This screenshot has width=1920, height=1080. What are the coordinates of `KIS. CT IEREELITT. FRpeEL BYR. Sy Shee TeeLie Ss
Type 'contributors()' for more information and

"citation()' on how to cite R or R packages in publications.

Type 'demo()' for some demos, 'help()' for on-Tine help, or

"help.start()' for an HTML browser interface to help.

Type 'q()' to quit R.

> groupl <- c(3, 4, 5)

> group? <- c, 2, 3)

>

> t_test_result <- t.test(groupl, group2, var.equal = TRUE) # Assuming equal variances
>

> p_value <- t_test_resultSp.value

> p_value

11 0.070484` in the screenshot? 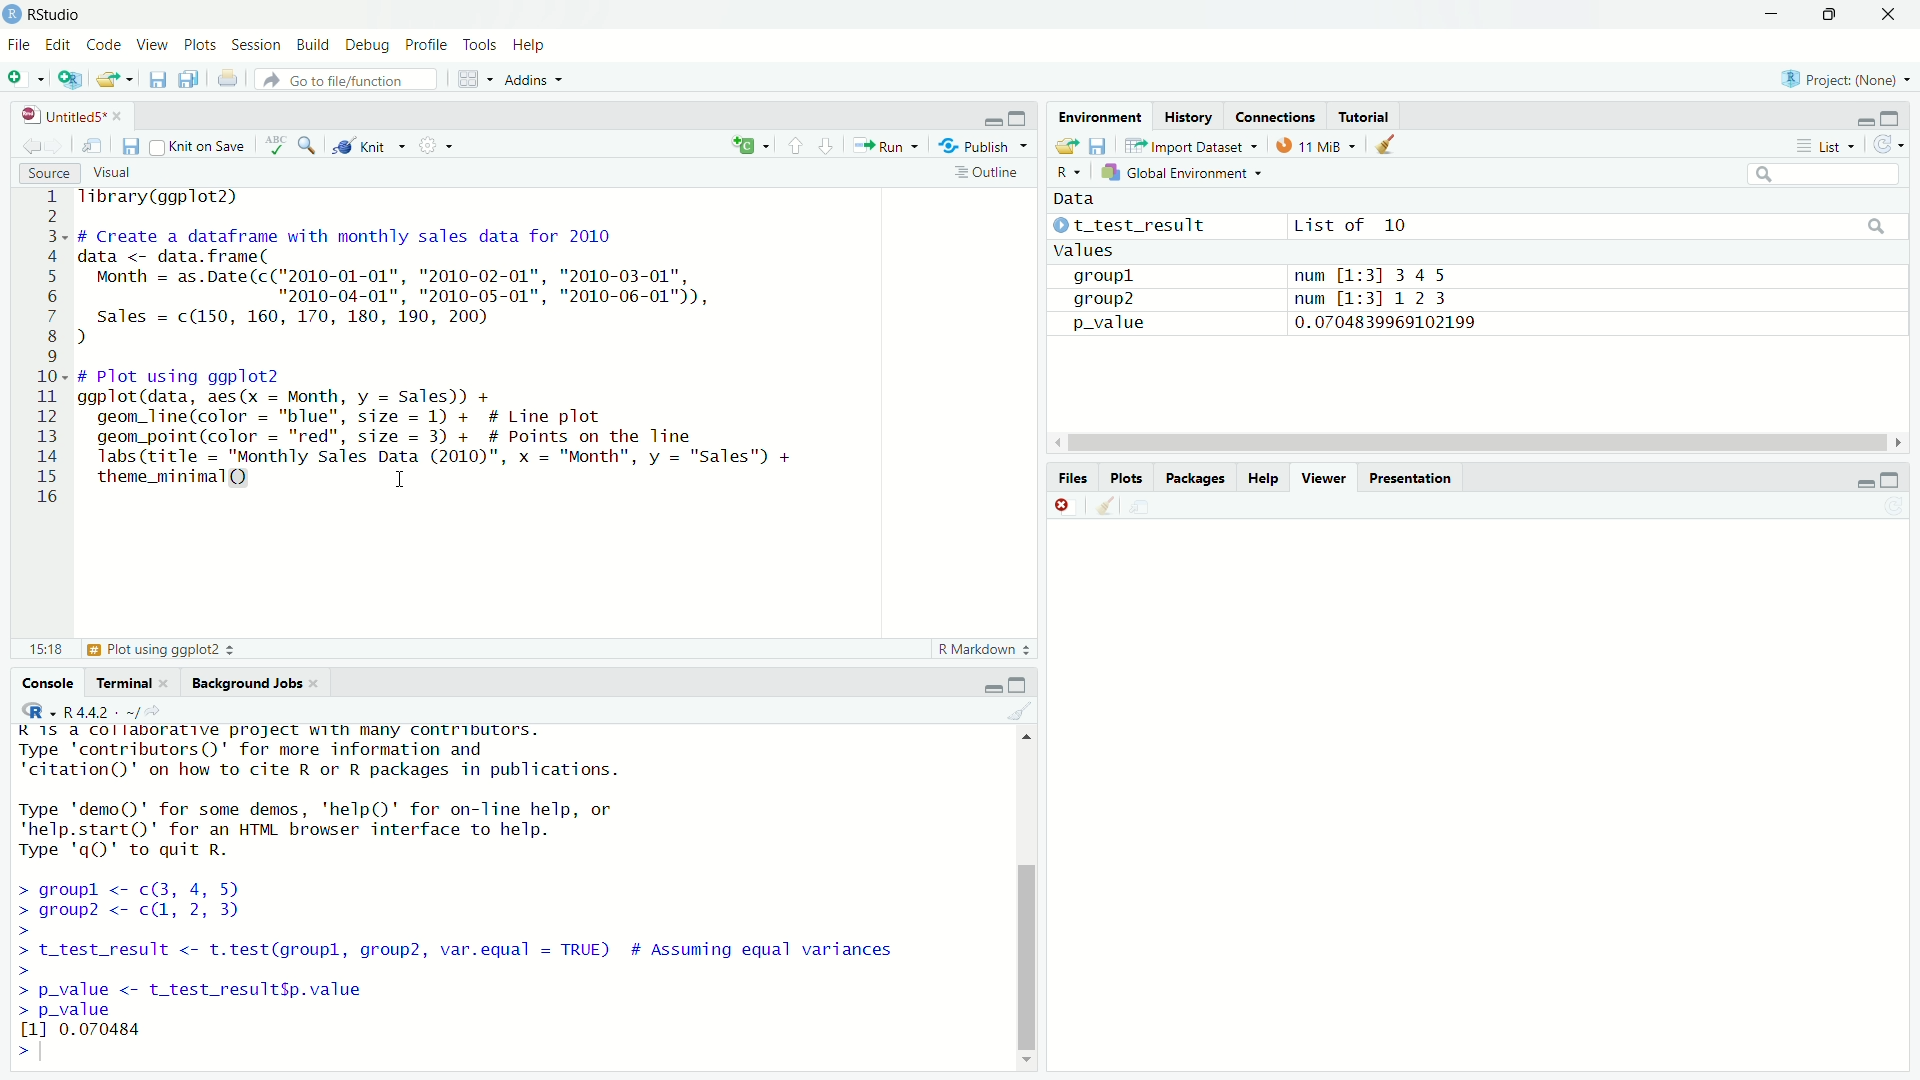 It's located at (468, 881).